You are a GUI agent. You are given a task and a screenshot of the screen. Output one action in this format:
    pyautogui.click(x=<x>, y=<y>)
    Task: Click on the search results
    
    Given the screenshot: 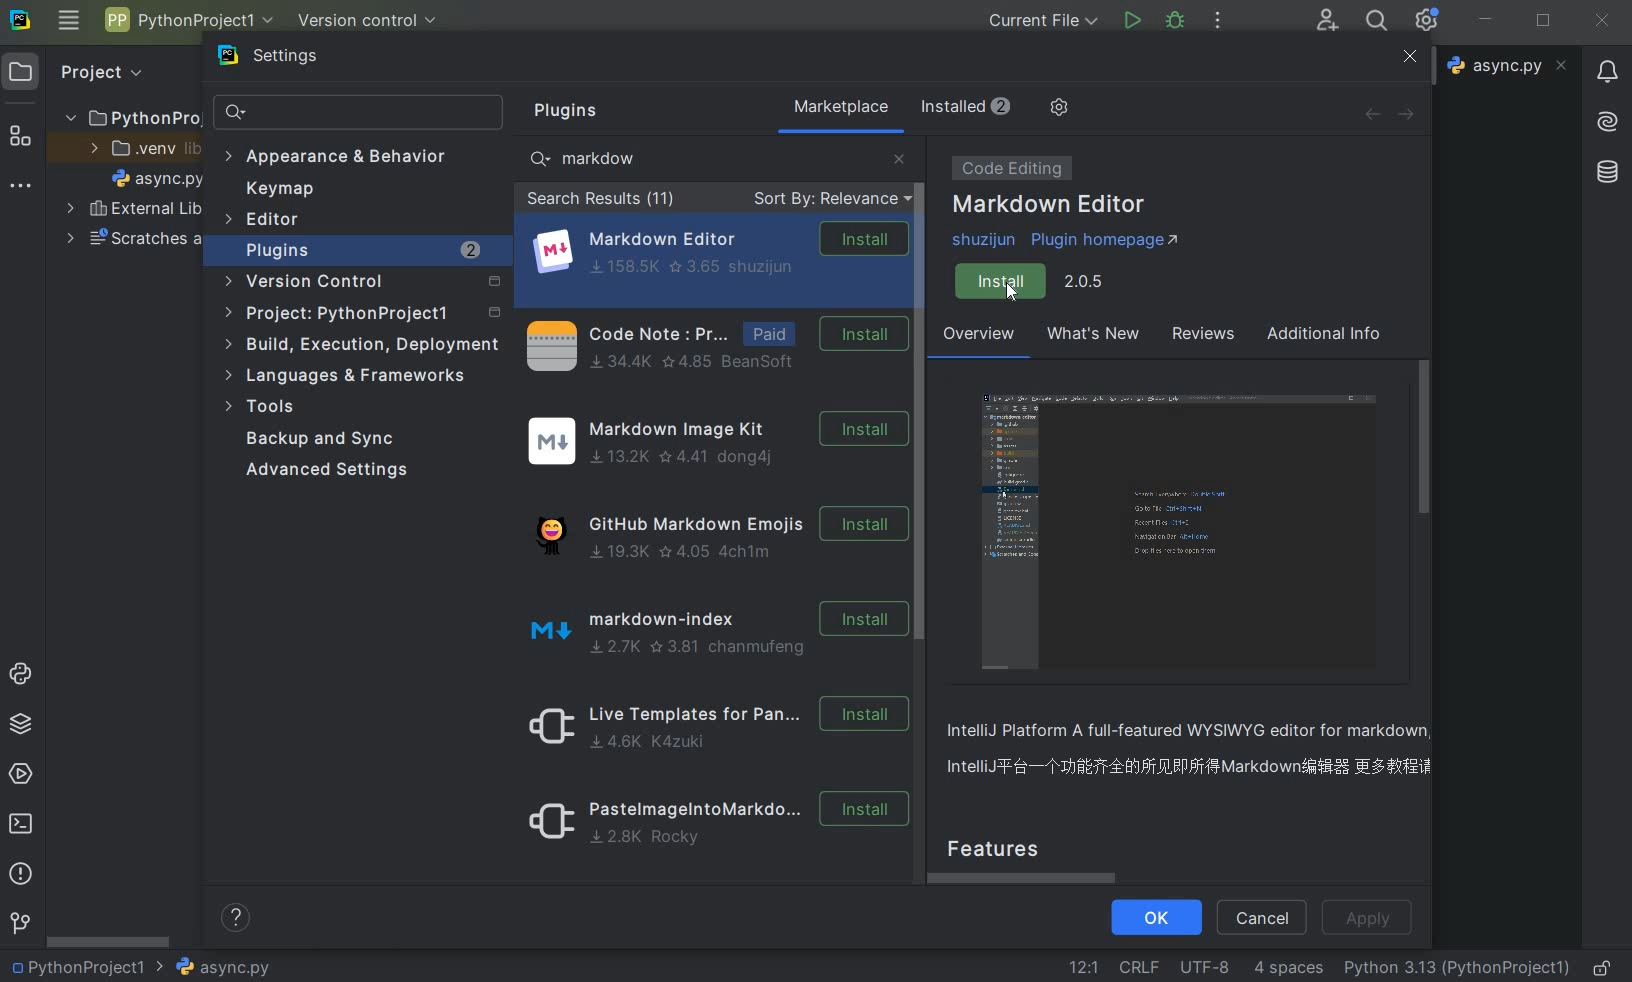 What is the action you would take?
    pyautogui.click(x=601, y=201)
    